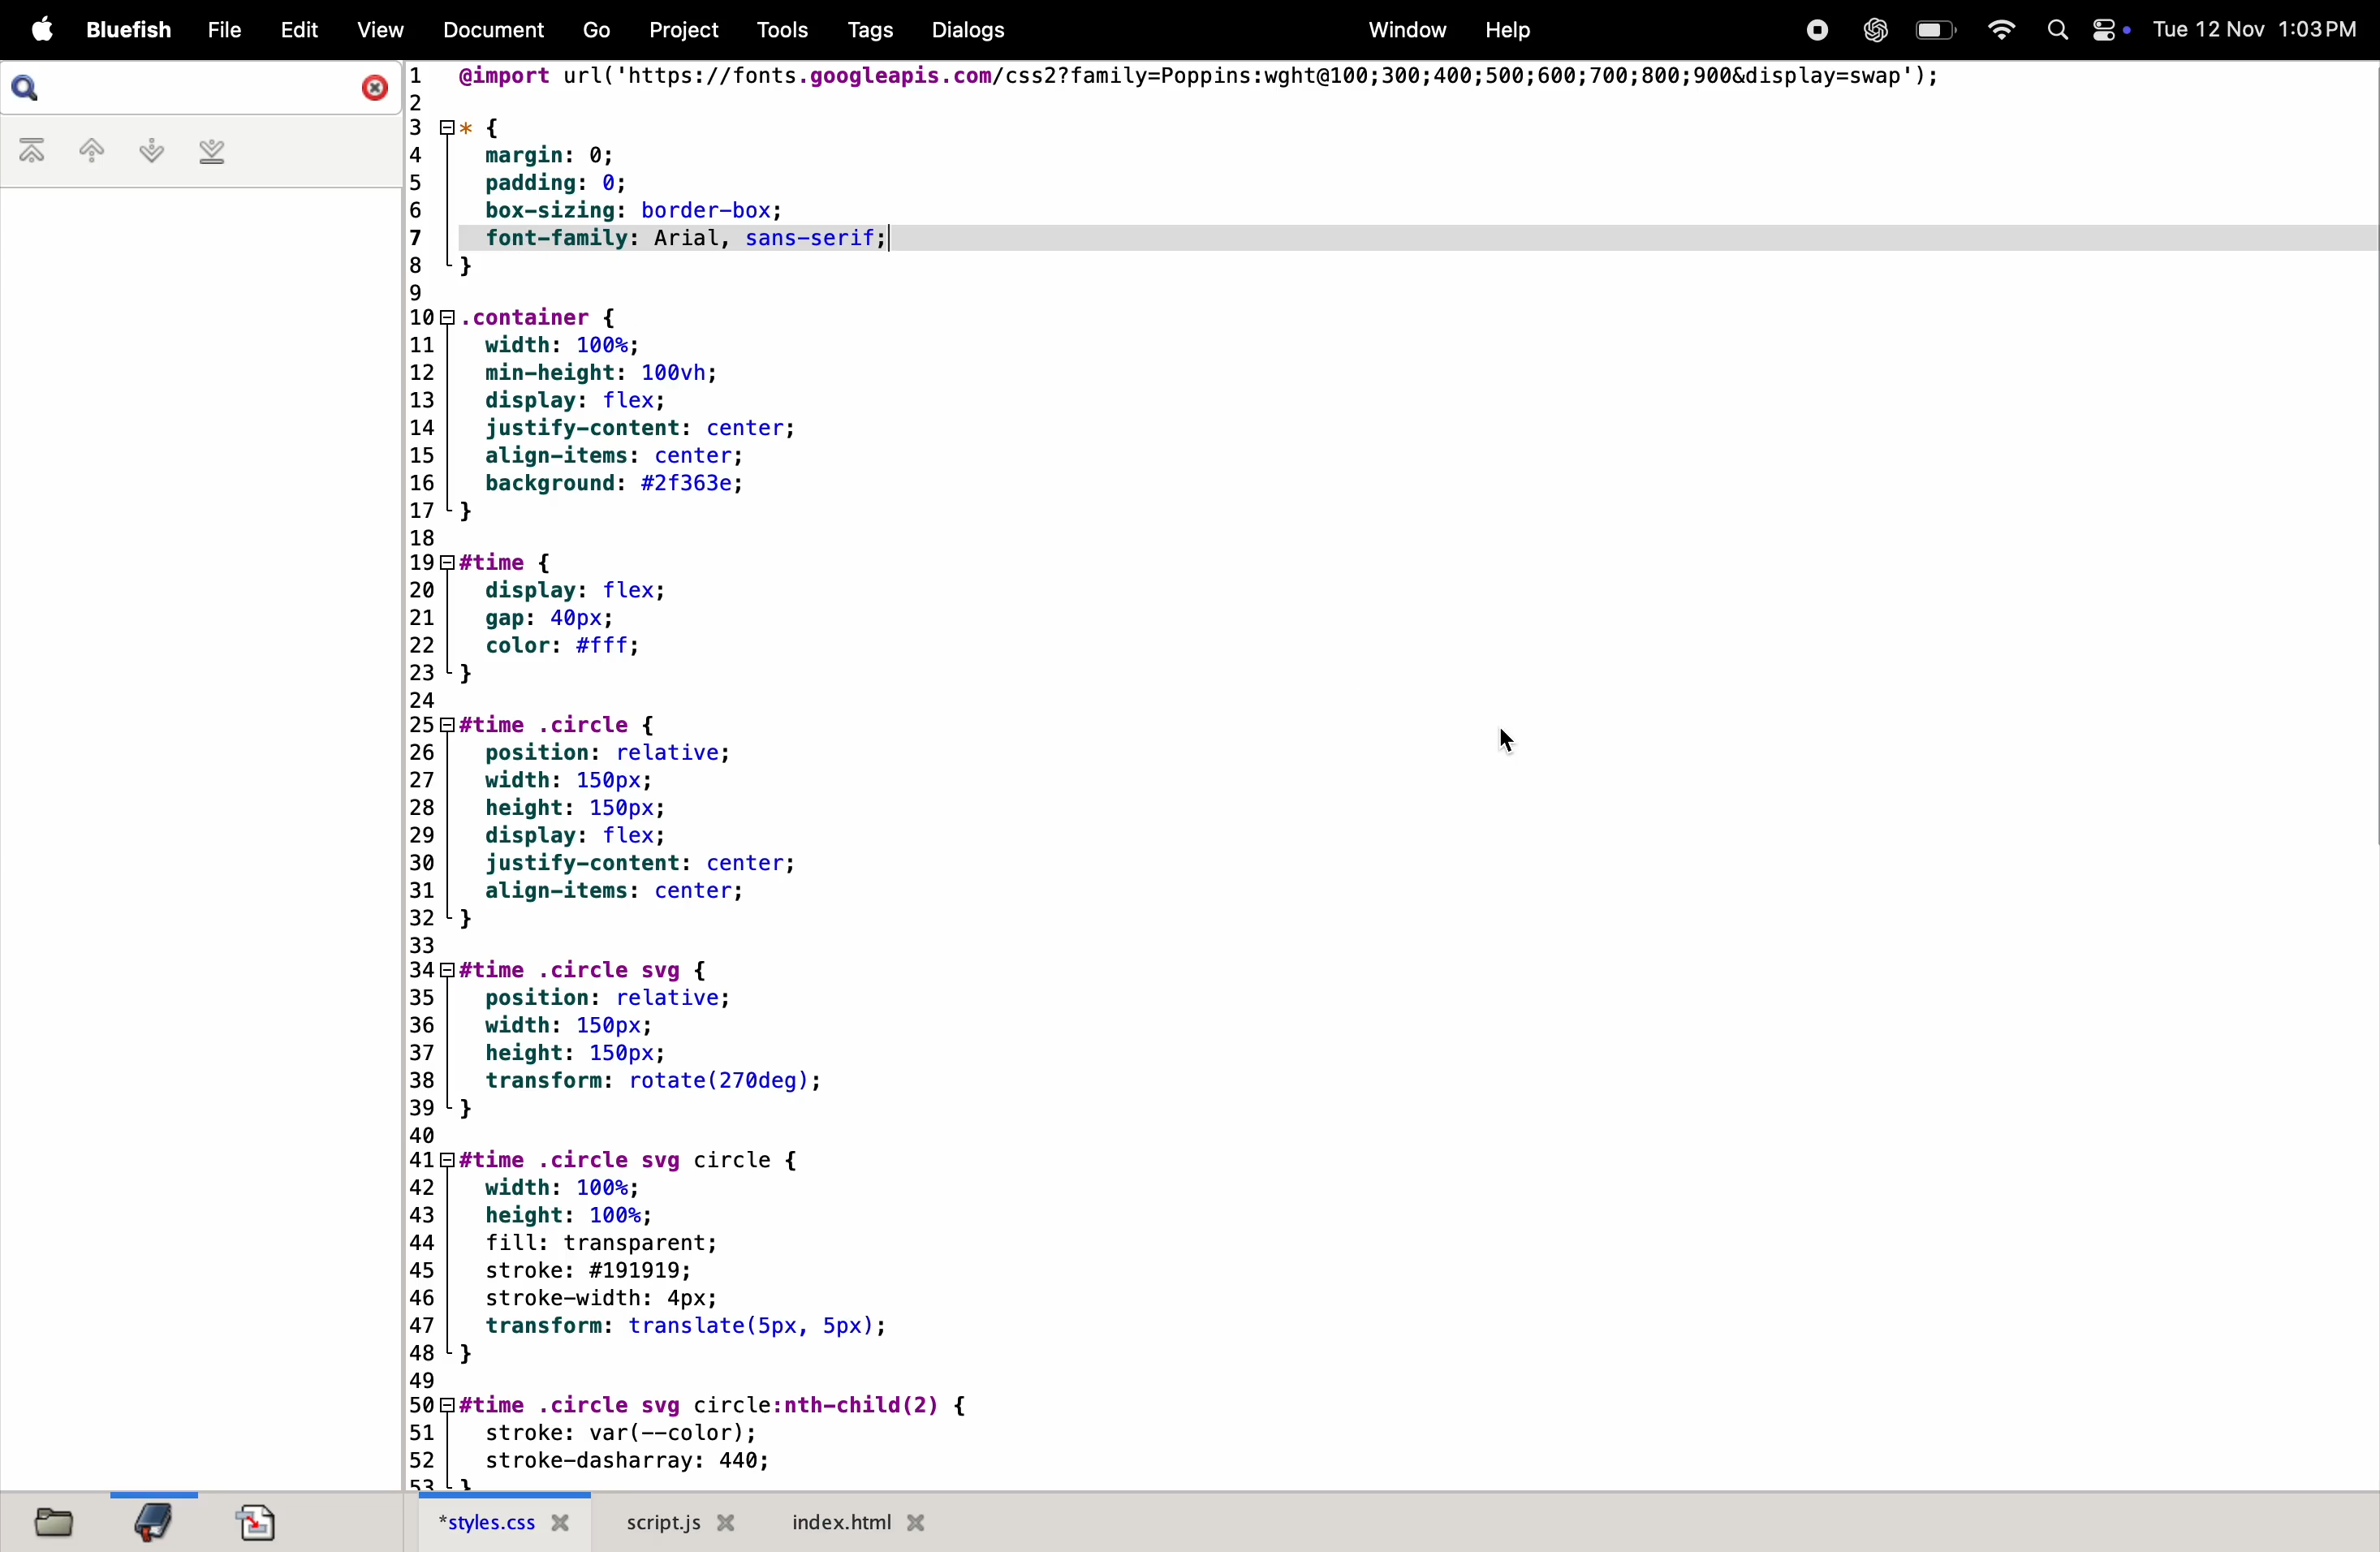 The image size is (2380, 1552). Describe the element at coordinates (32, 153) in the screenshot. I see `First bookmark` at that location.